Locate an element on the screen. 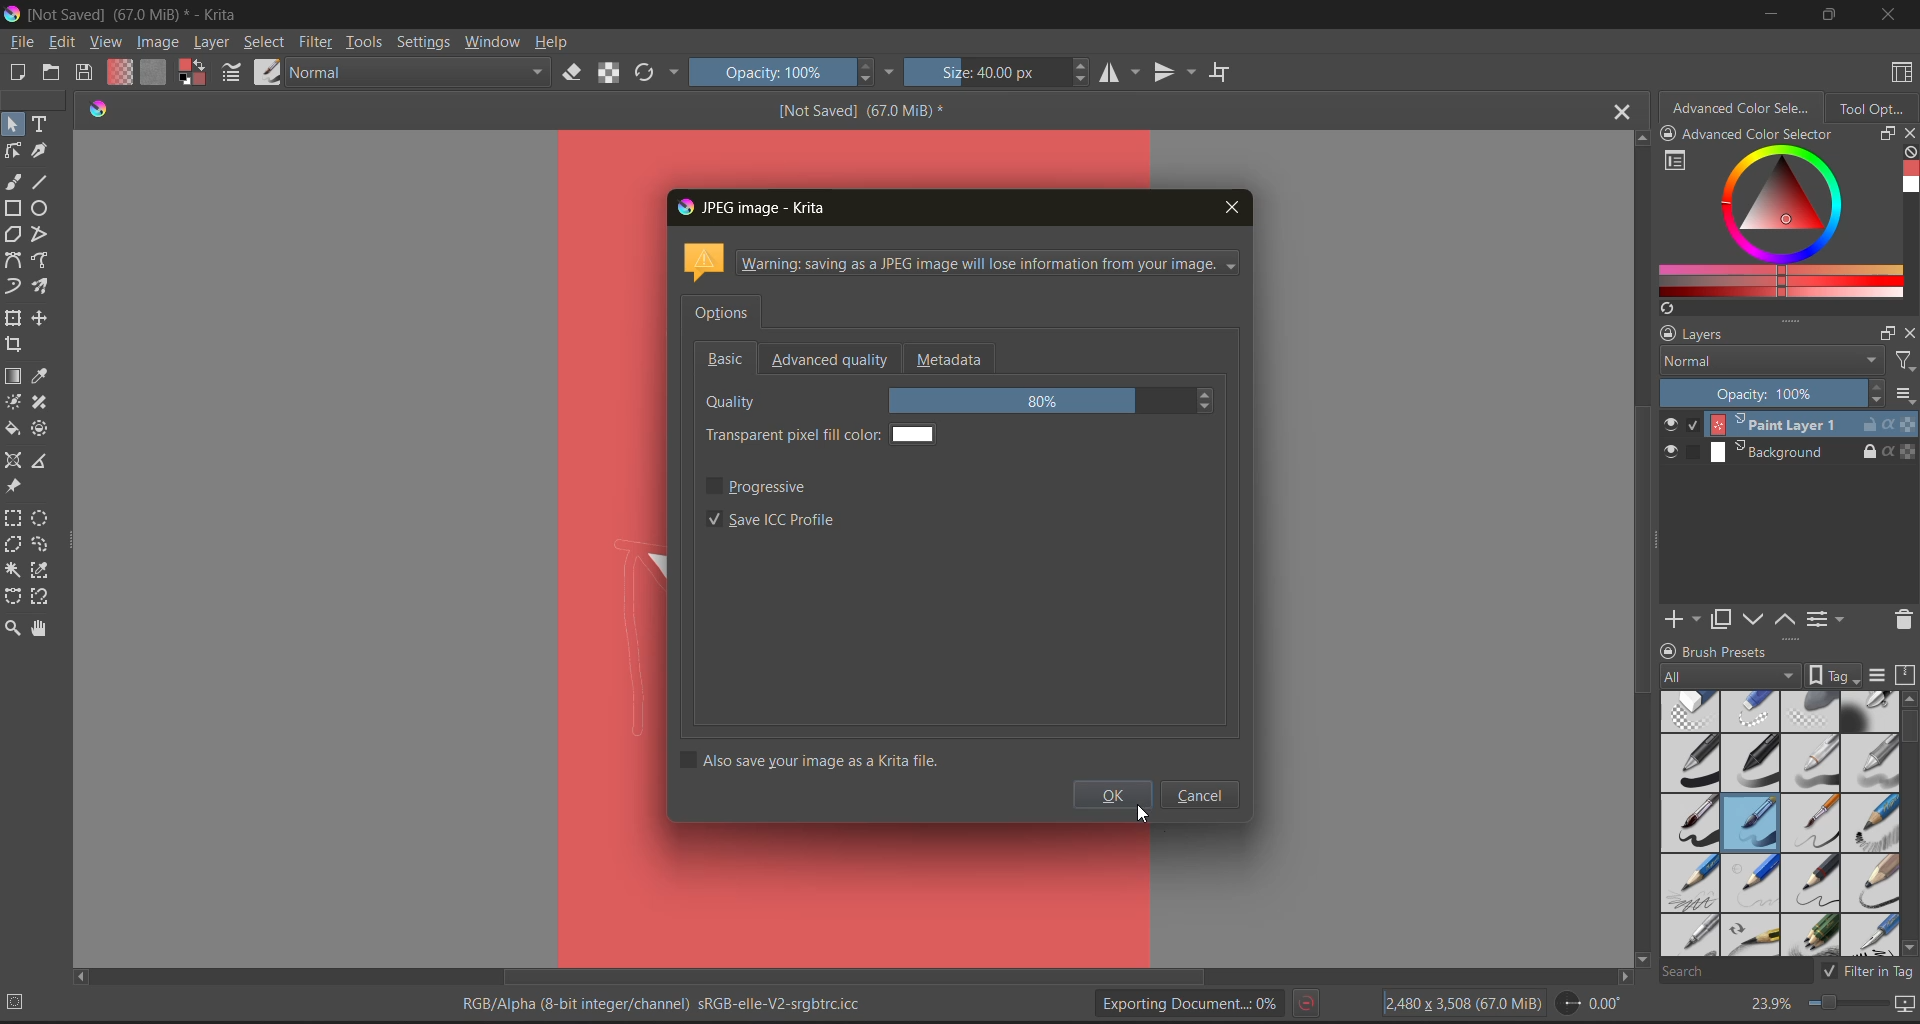  fill gradients is located at coordinates (121, 72).